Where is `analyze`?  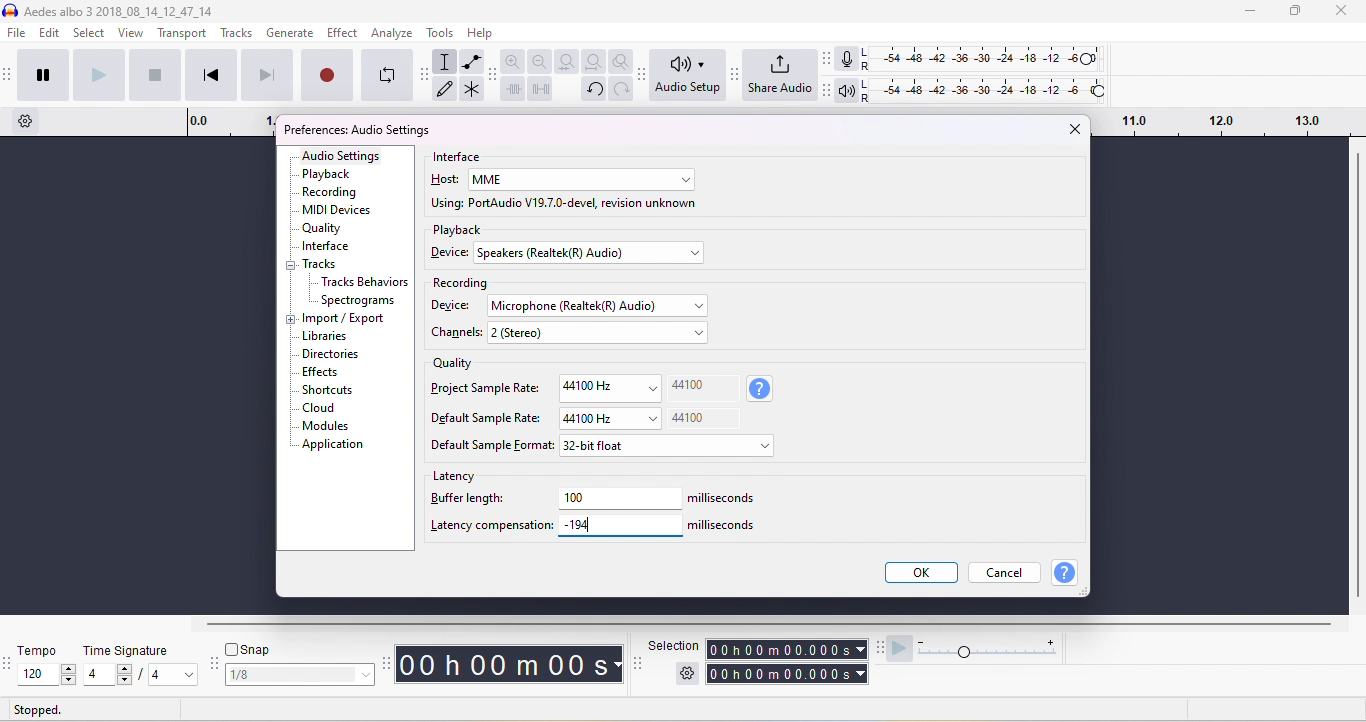 analyze is located at coordinates (392, 32).